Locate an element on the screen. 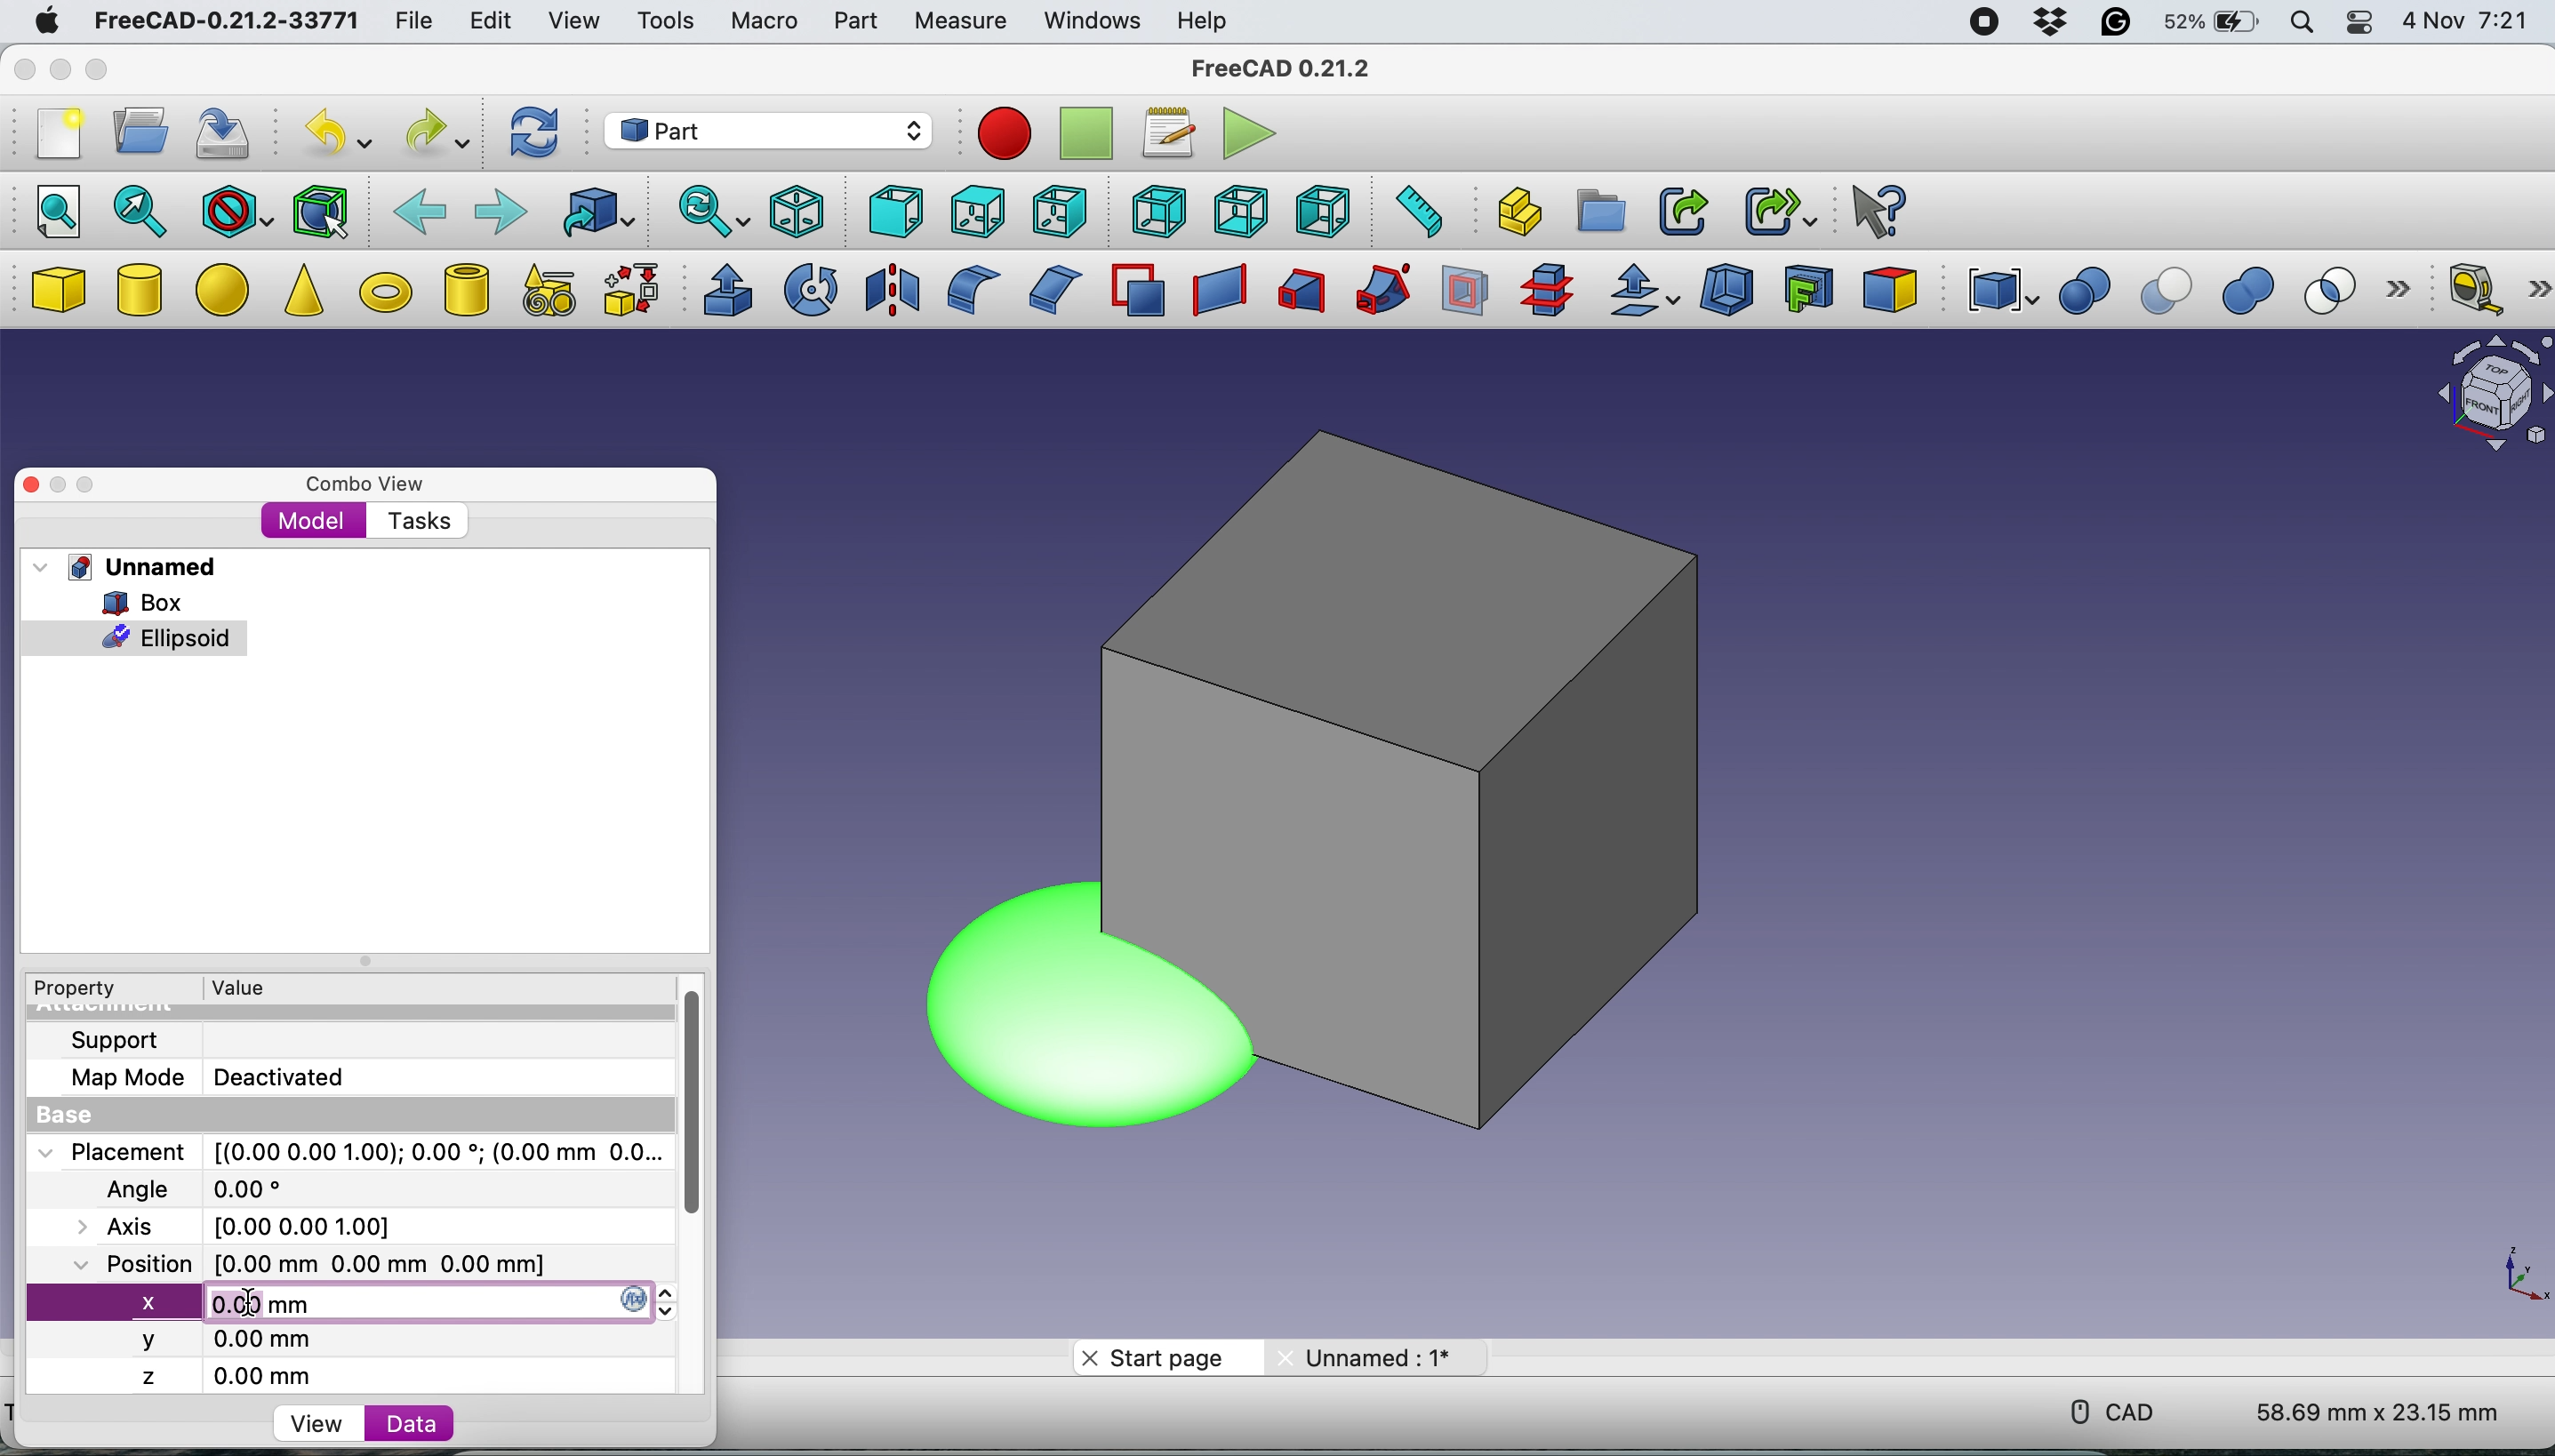 This screenshot has height=1456, width=2555. grammarly is located at coordinates (2114, 25).